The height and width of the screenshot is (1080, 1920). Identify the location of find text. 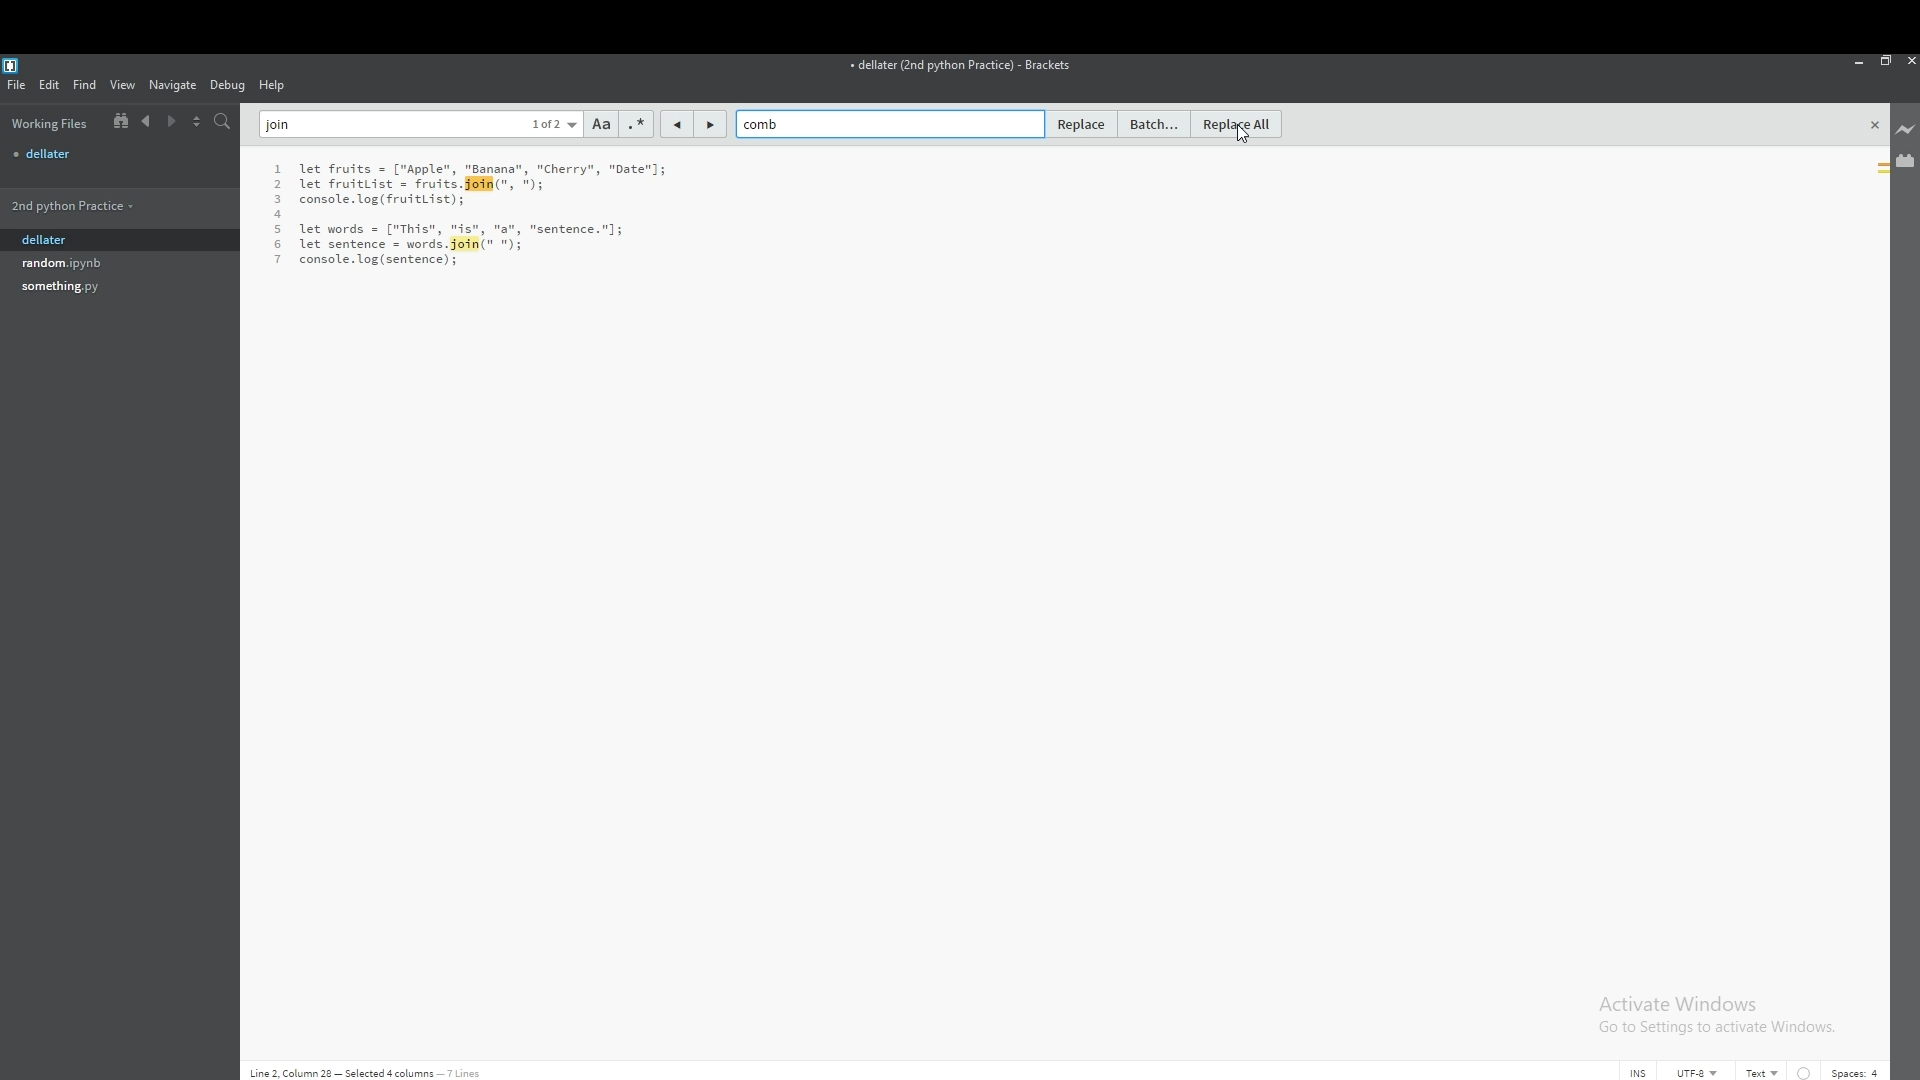
(421, 124).